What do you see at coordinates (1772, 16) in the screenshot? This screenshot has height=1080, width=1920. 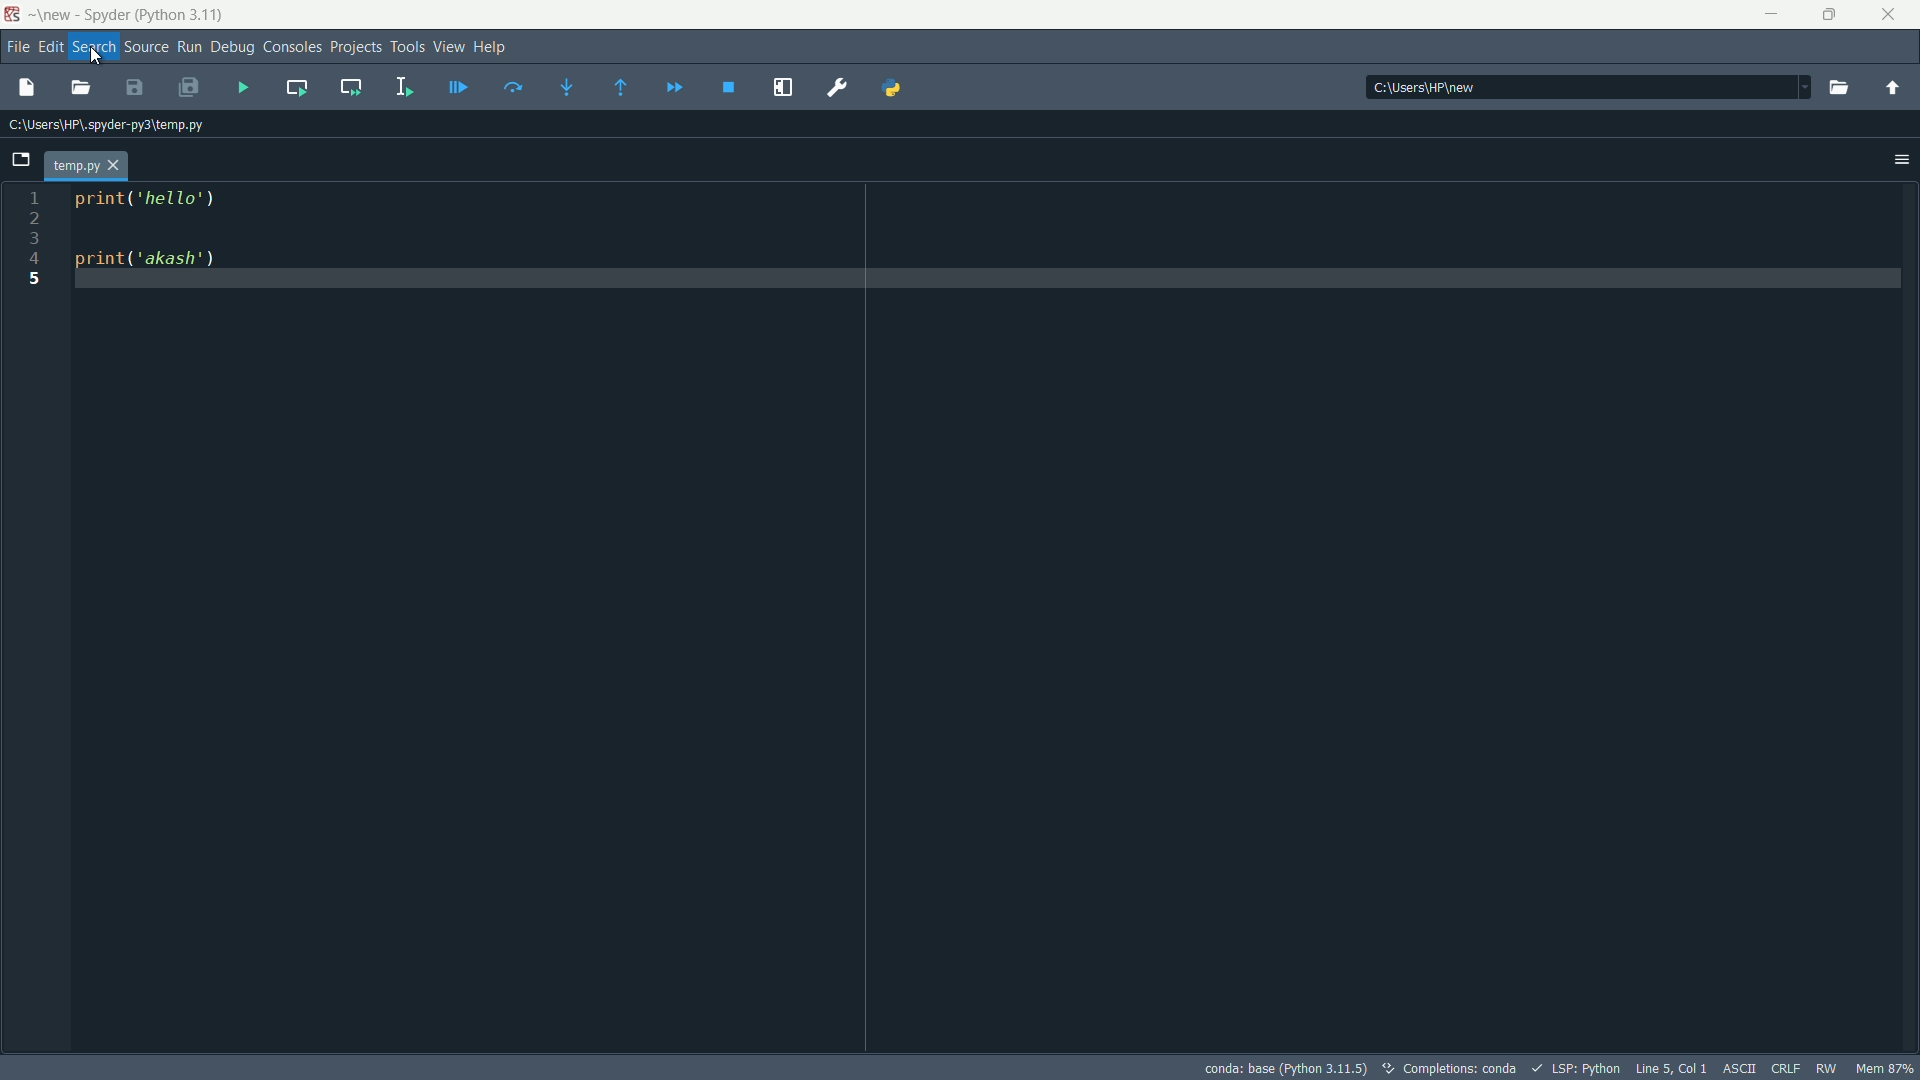 I see `minimum` at bounding box center [1772, 16].